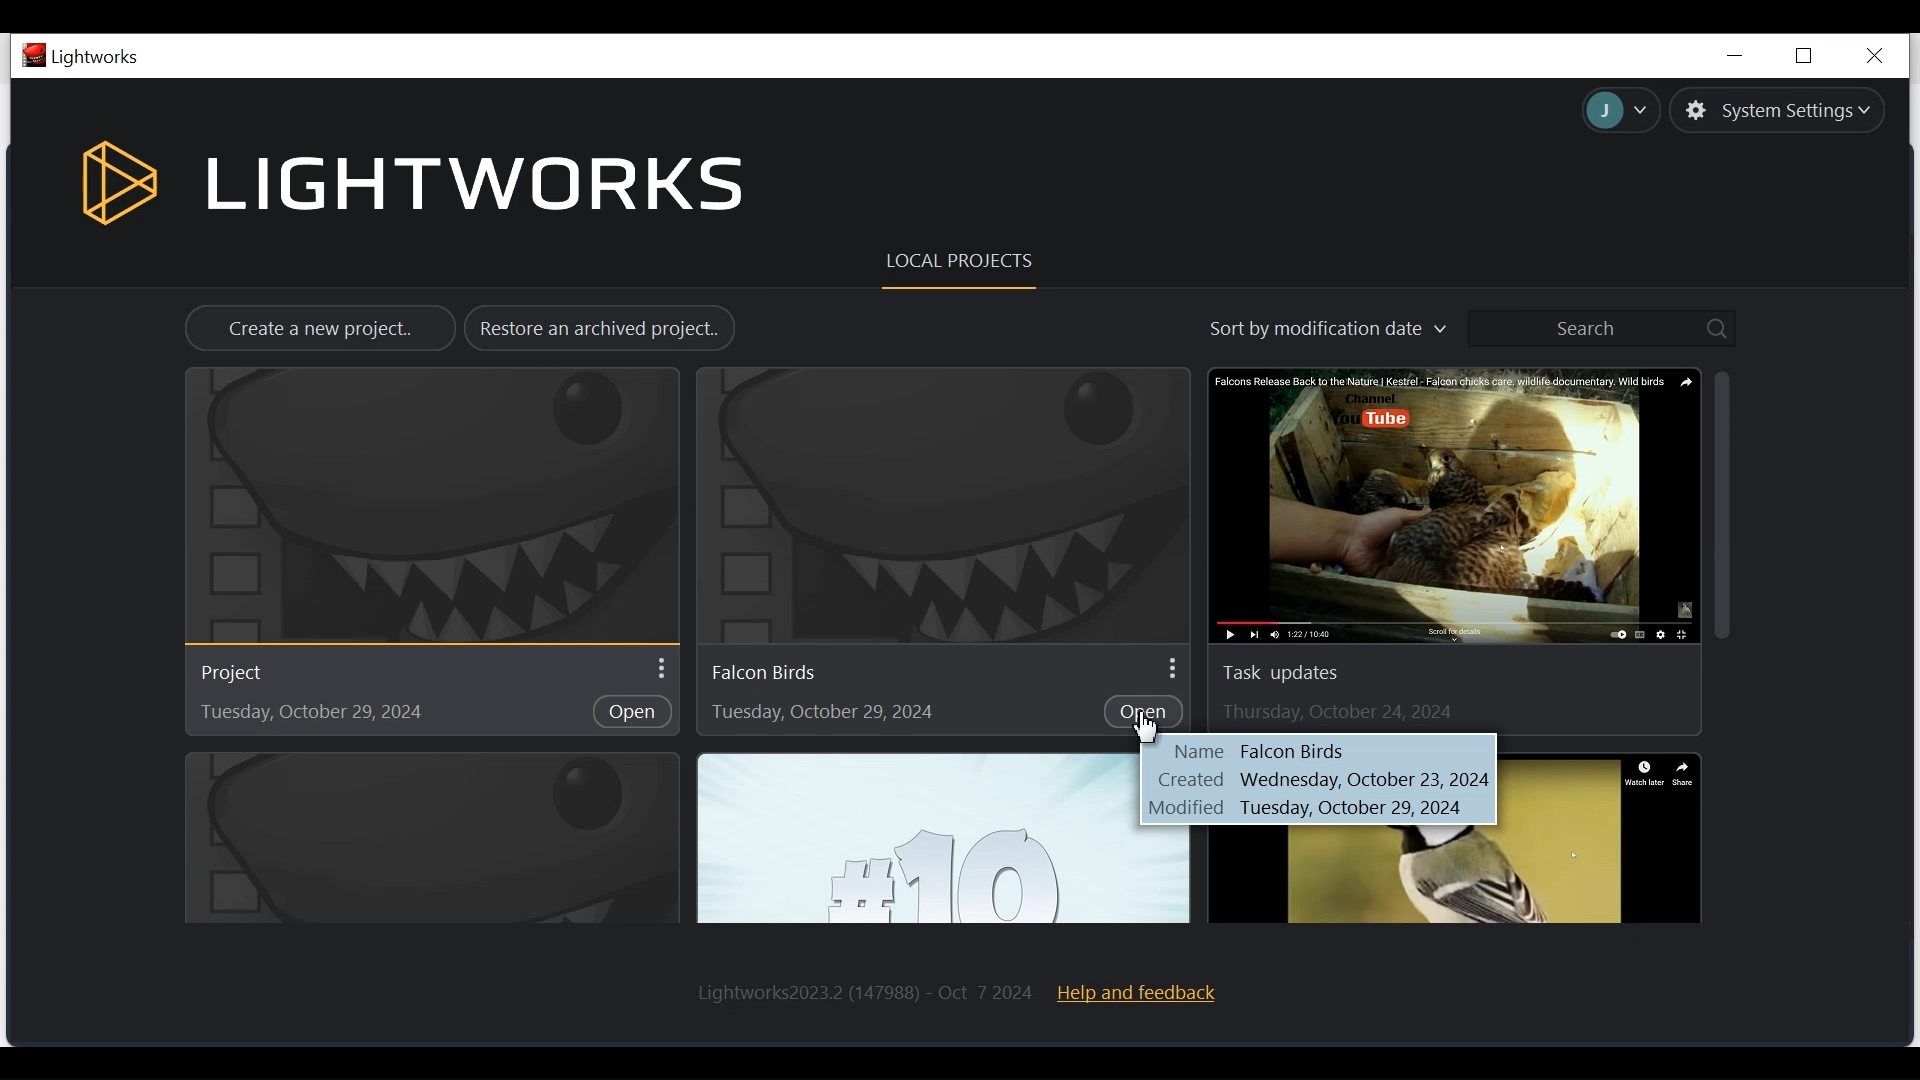  What do you see at coordinates (1803, 55) in the screenshot?
I see `Restore` at bounding box center [1803, 55].